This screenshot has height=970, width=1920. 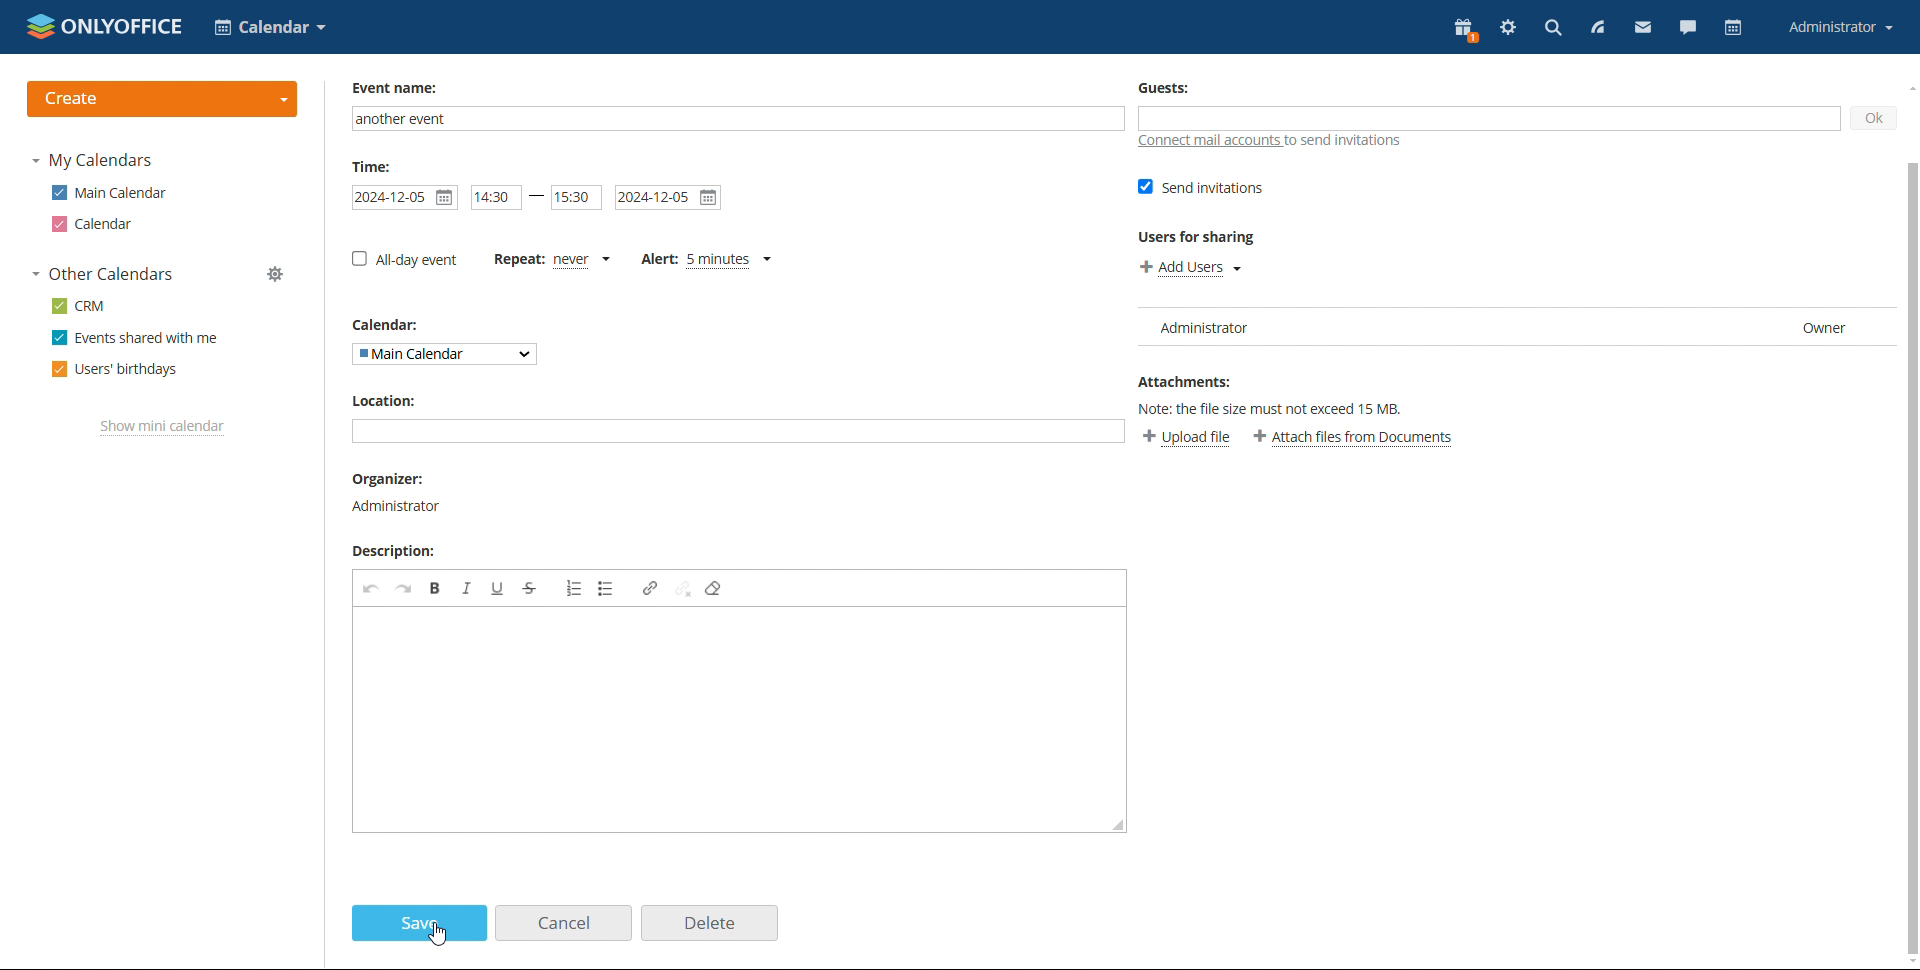 What do you see at coordinates (1190, 267) in the screenshot?
I see `add users` at bounding box center [1190, 267].